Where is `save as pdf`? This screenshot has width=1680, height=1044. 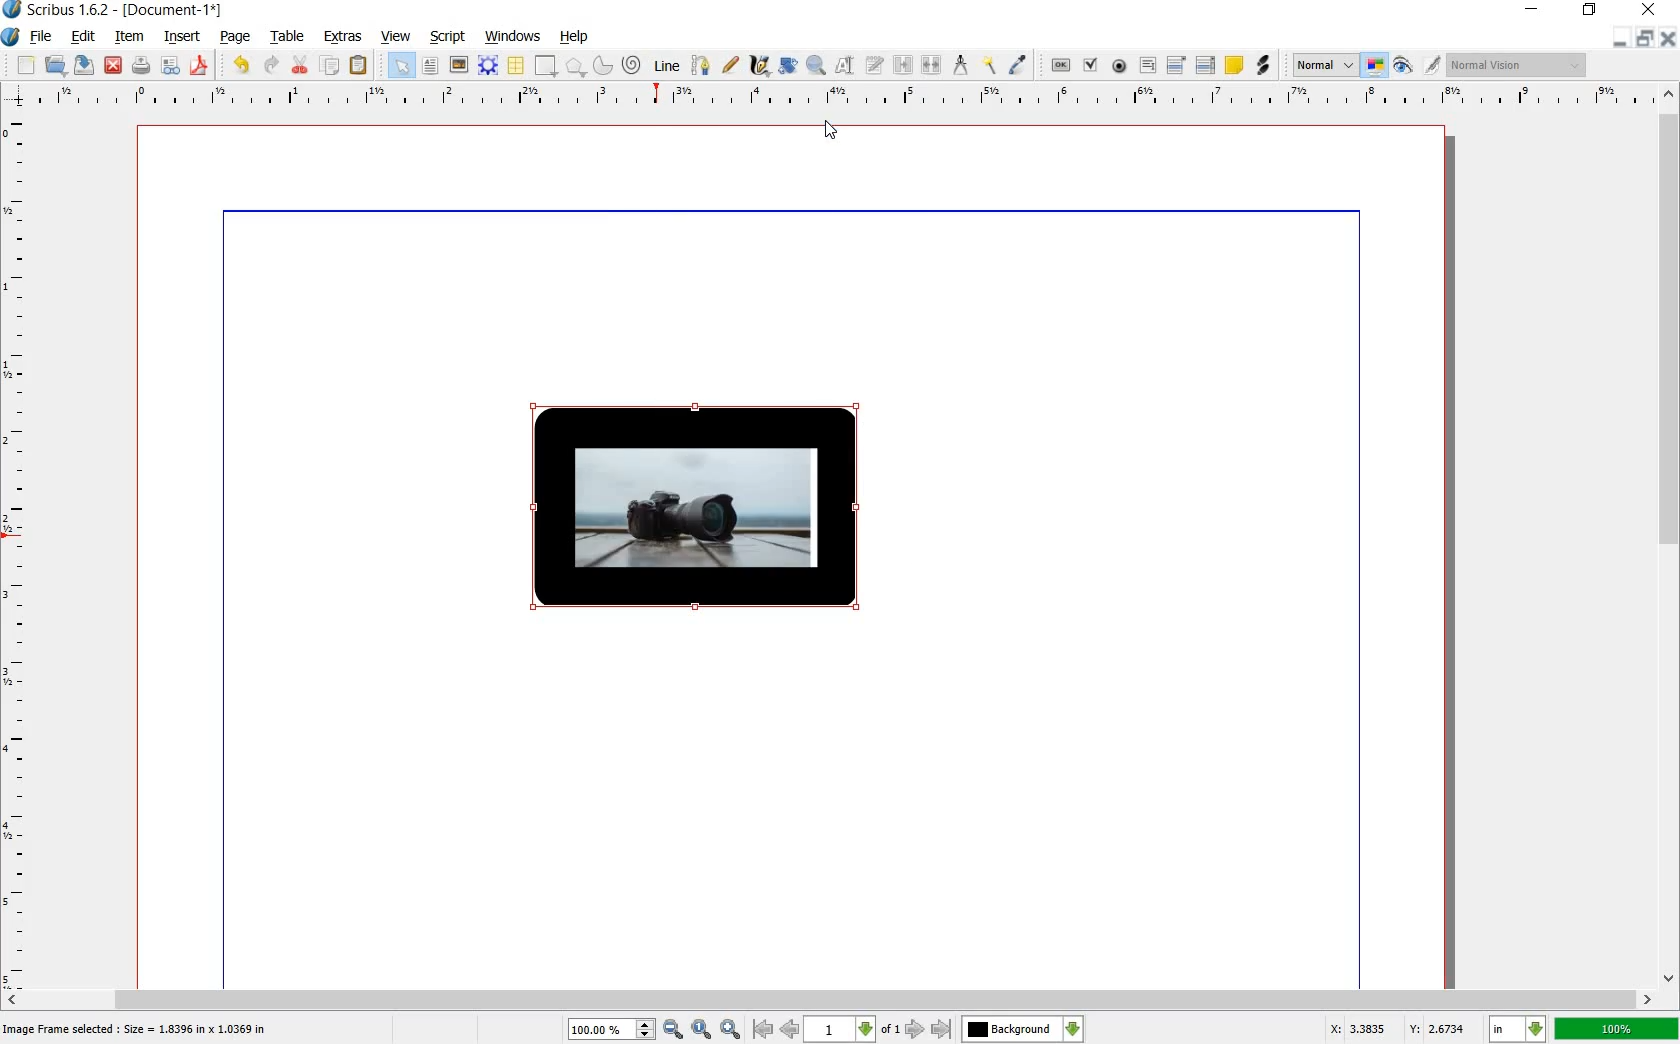
save as pdf is located at coordinates (200, 67).